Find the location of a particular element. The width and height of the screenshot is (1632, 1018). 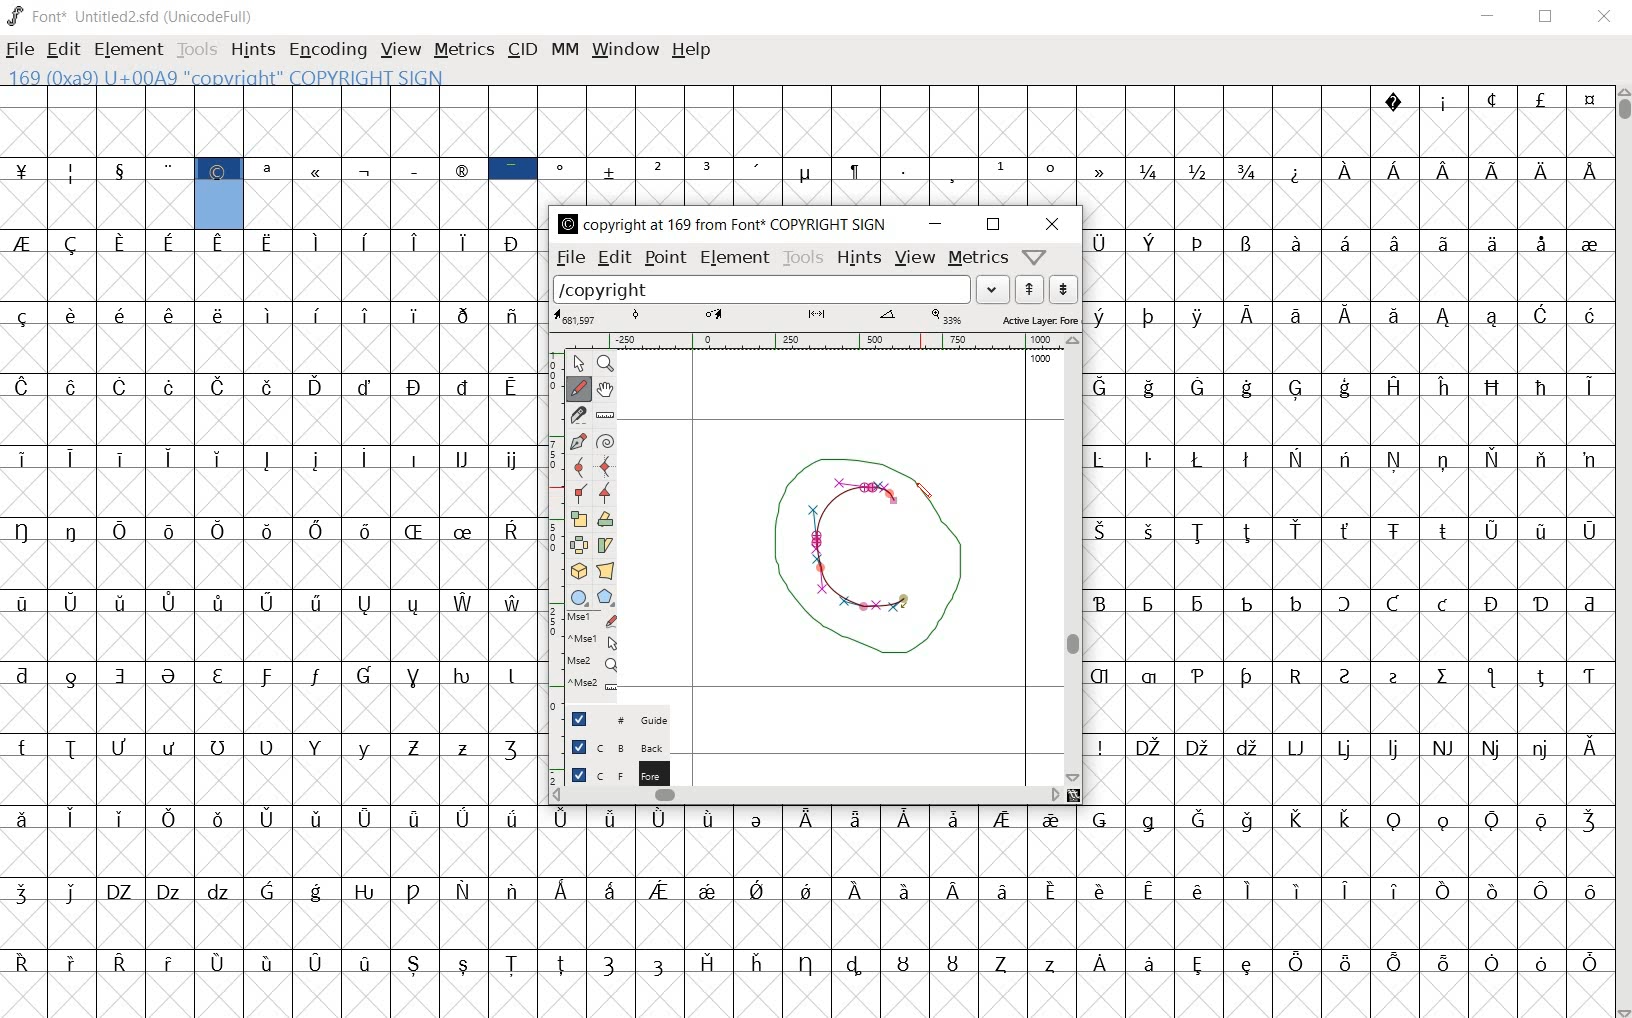

metrics is located at coordinates (976, 257).